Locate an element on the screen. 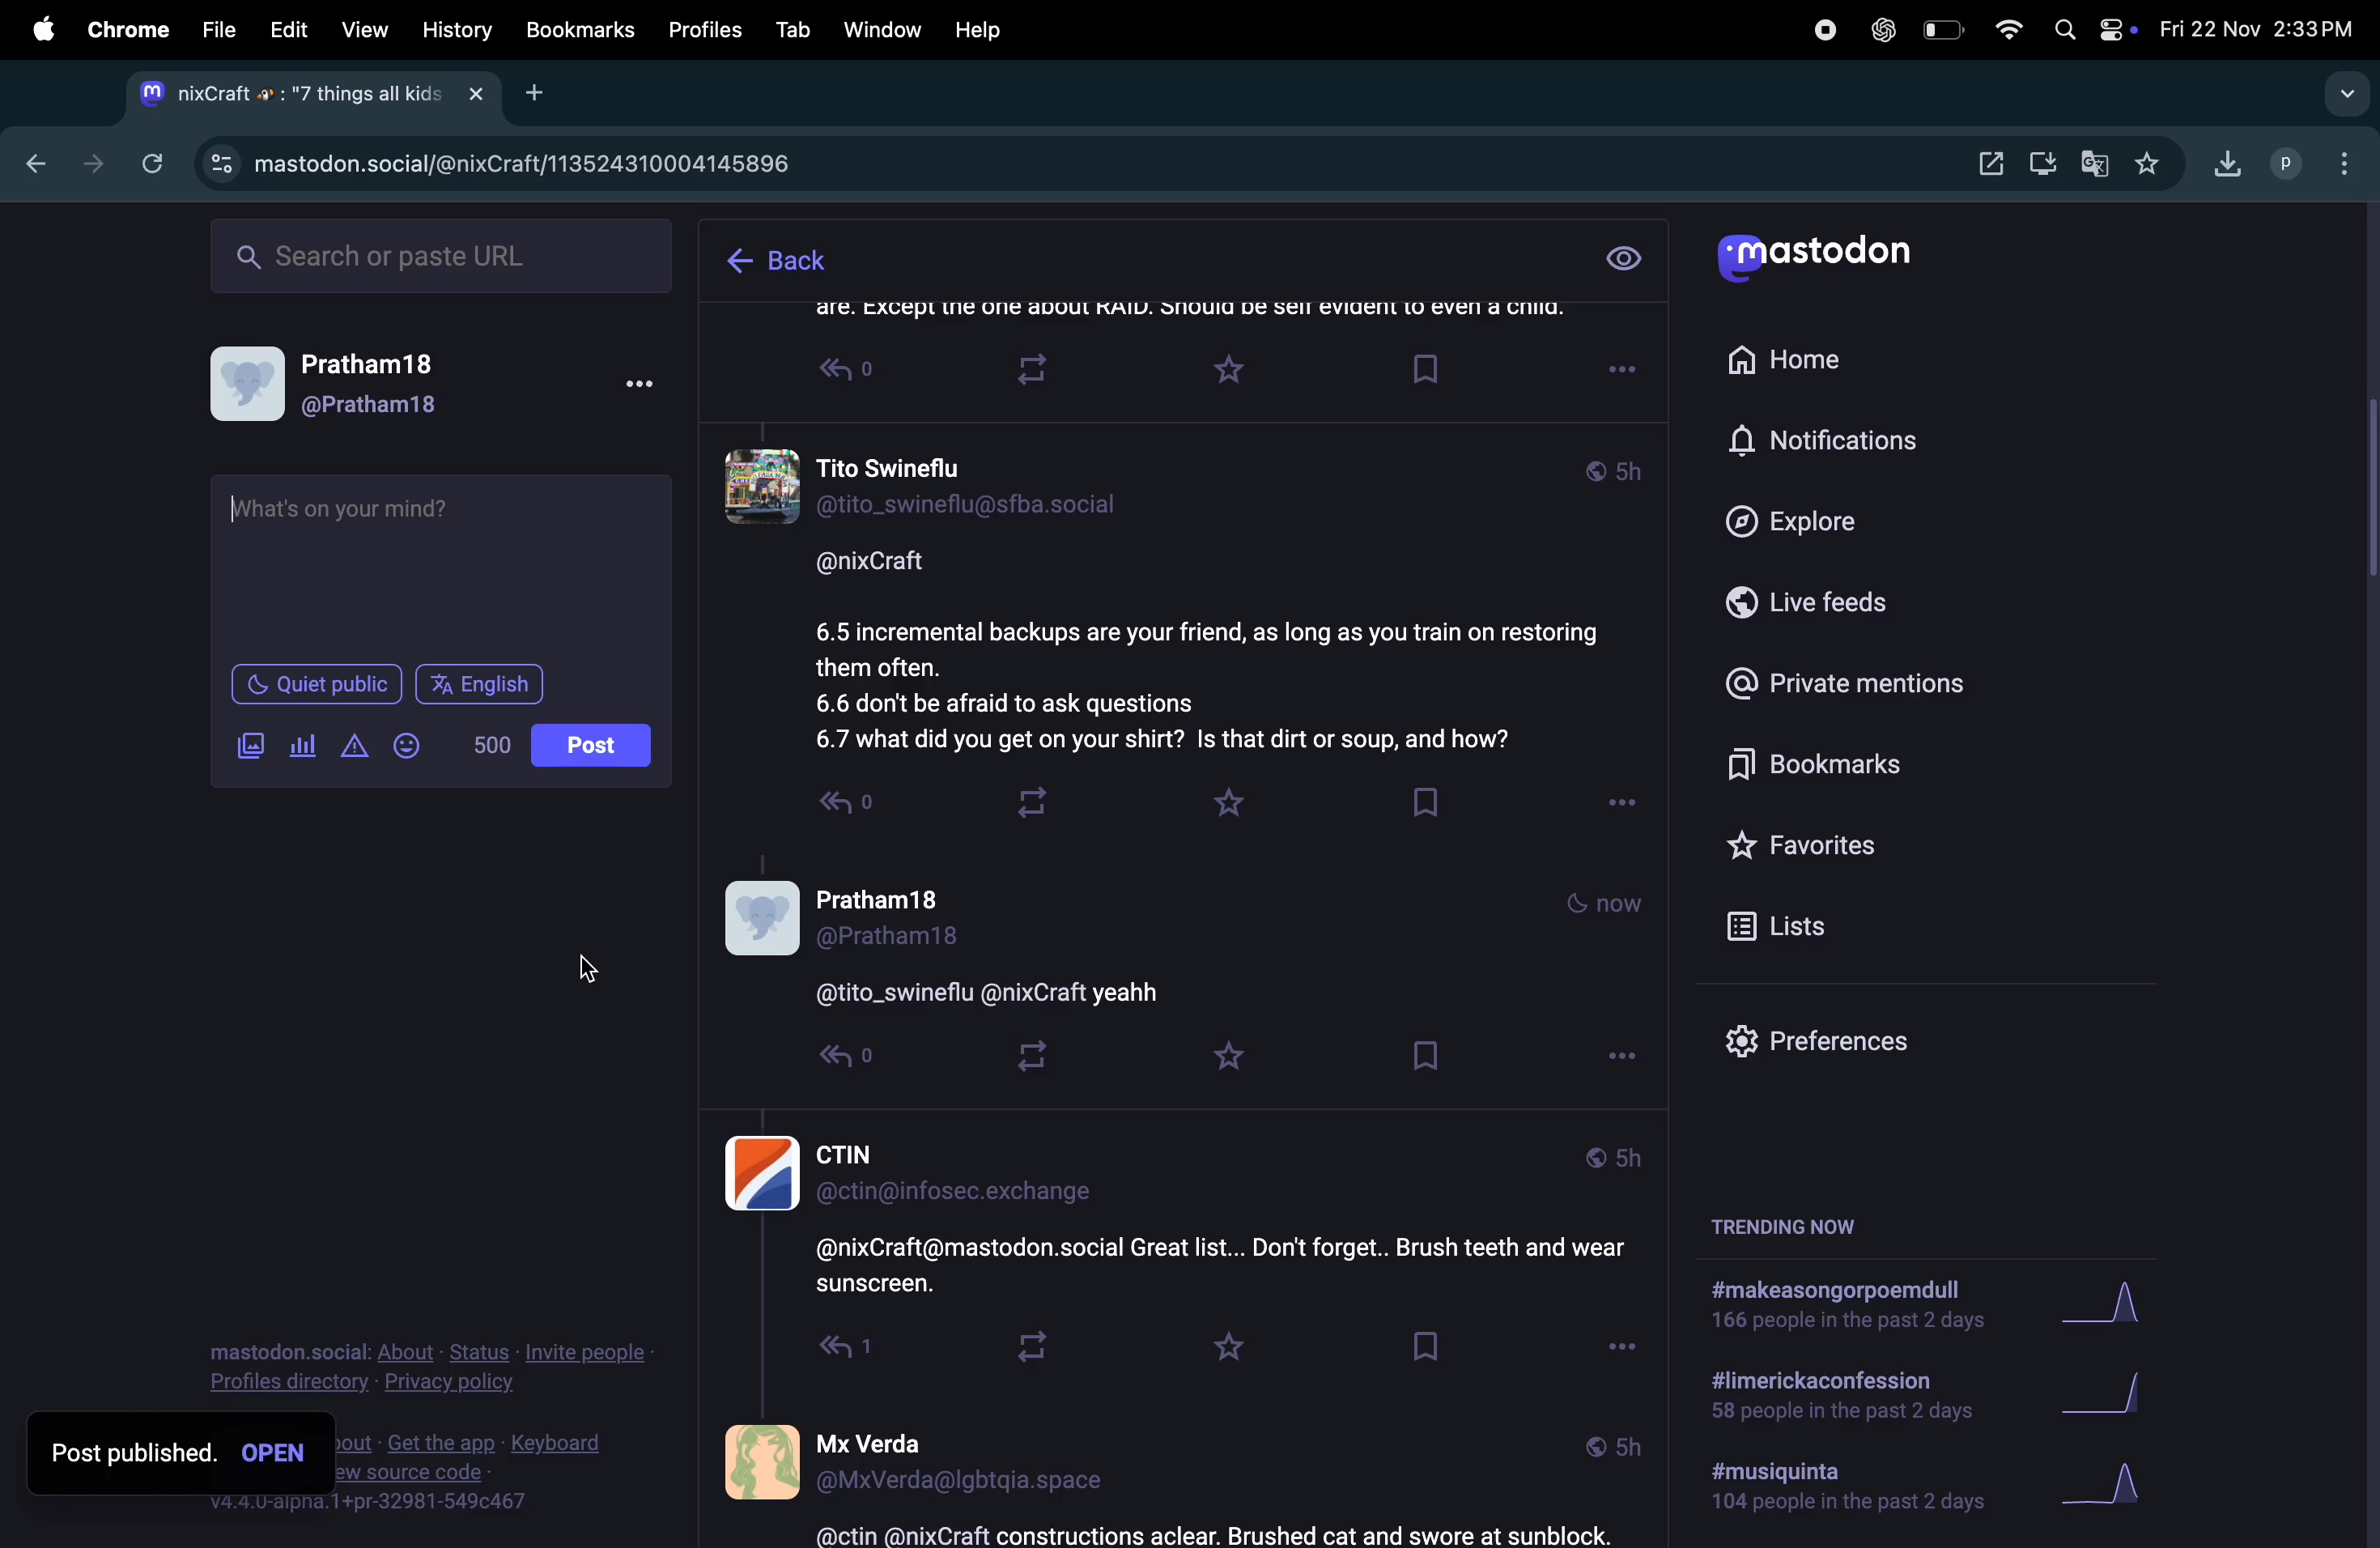 Image resolution: width=2380 pixels, height=1548 pixels. Bookmark is located at coordinates (1423, 1050).